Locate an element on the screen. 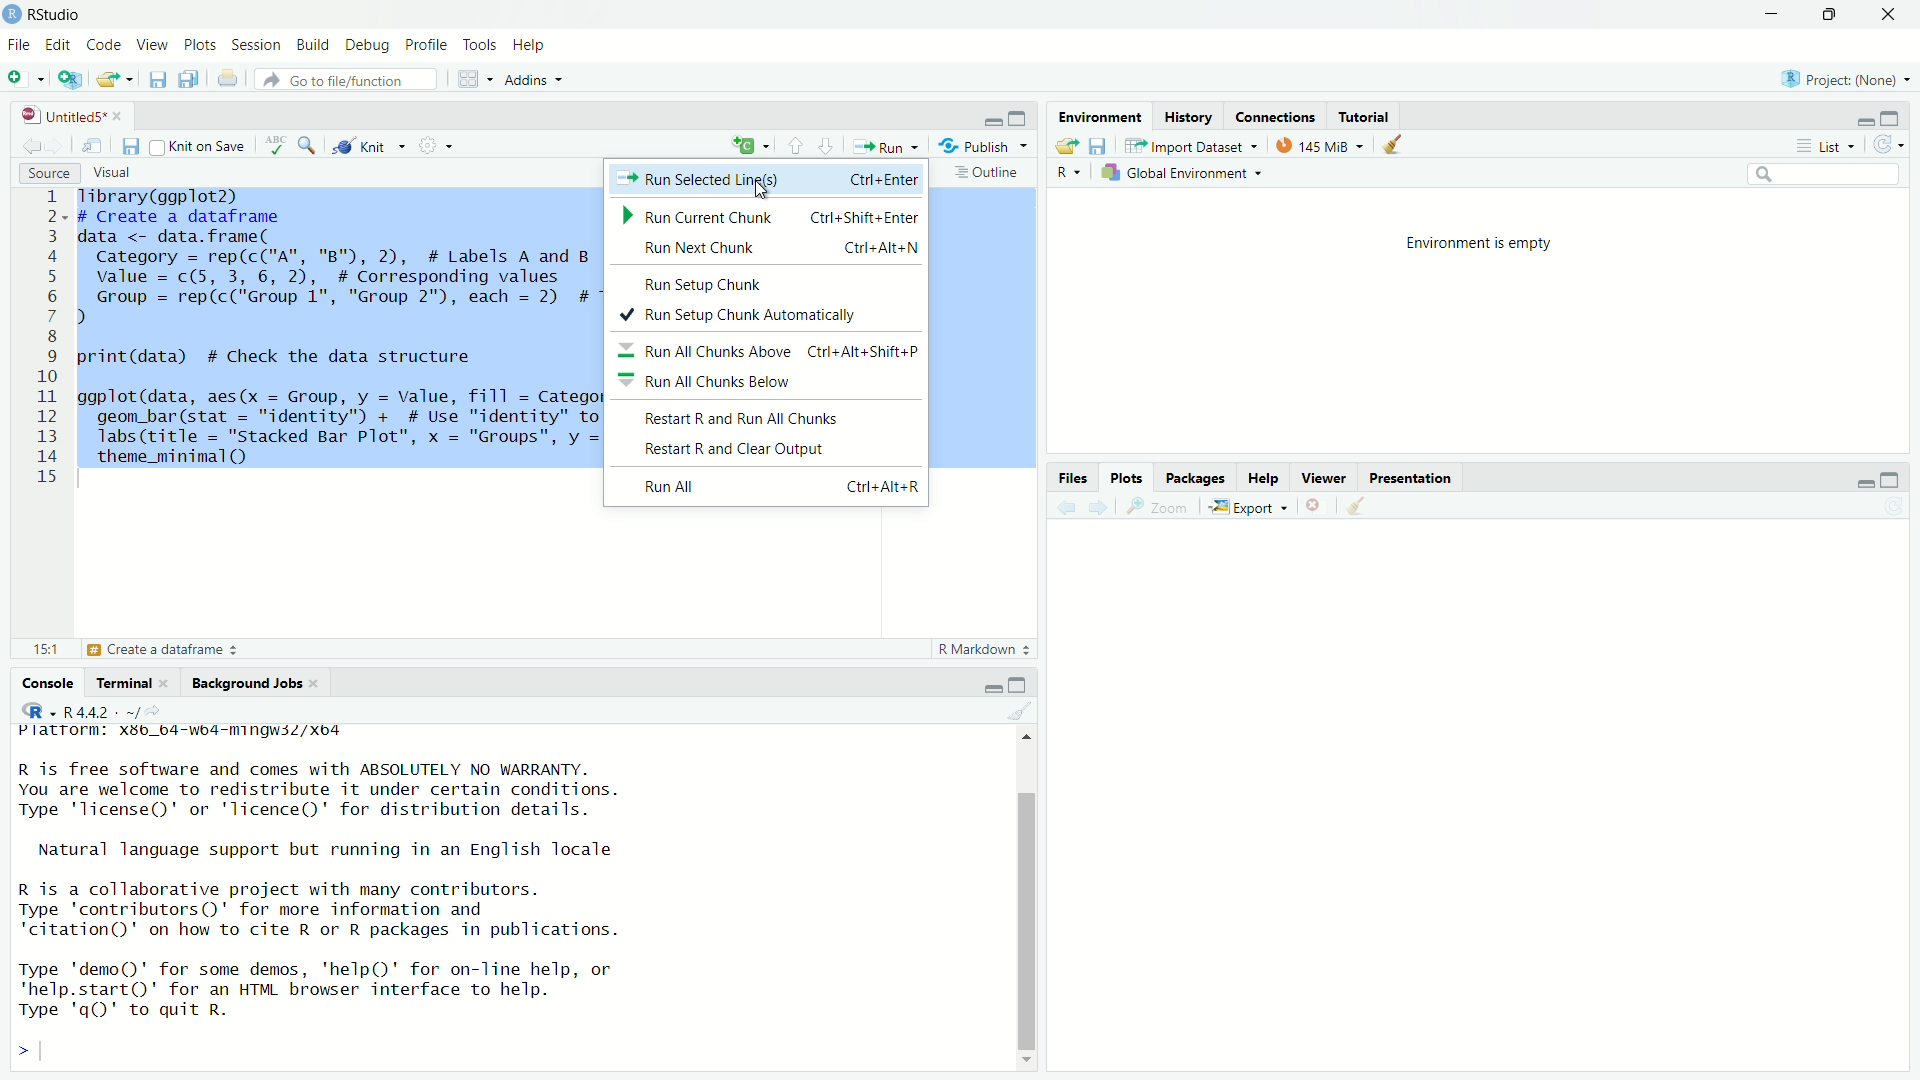 Image resolution: width=1920 pixels, height=1080 pixels. Export is located at coordinates (1253, 505).